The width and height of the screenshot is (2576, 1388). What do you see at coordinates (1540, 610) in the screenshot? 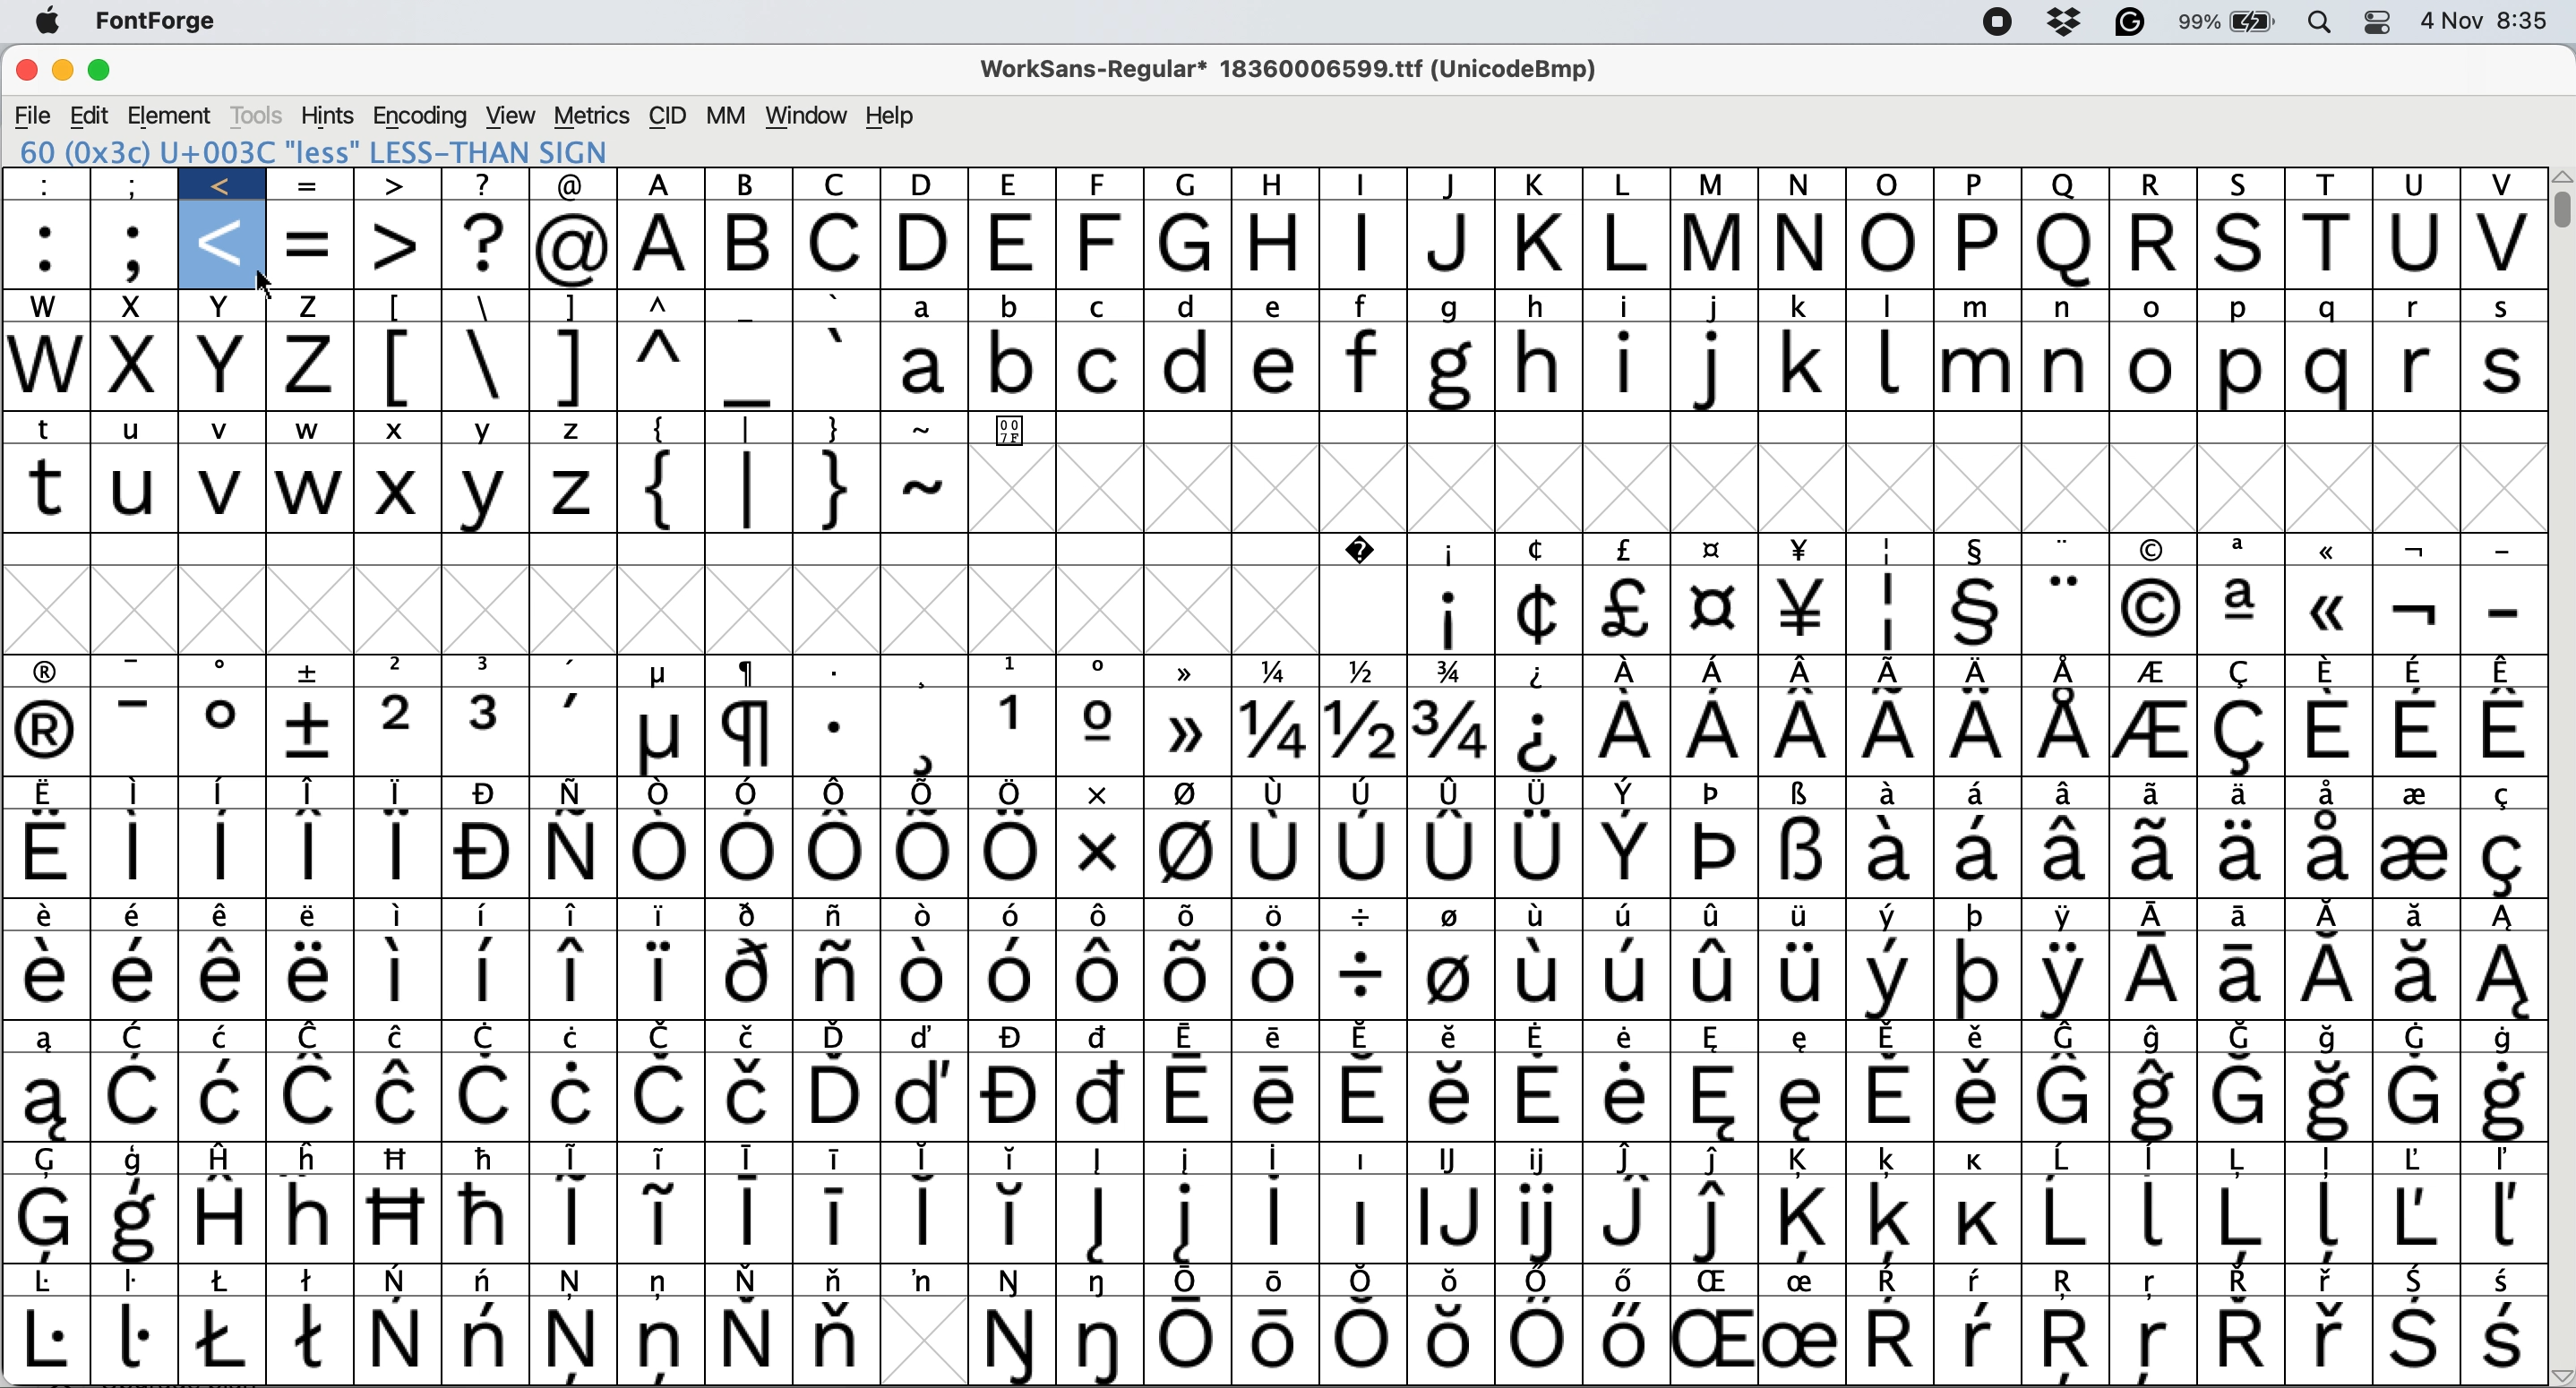
I see `Symbol` at bounding box center [1540, 610].